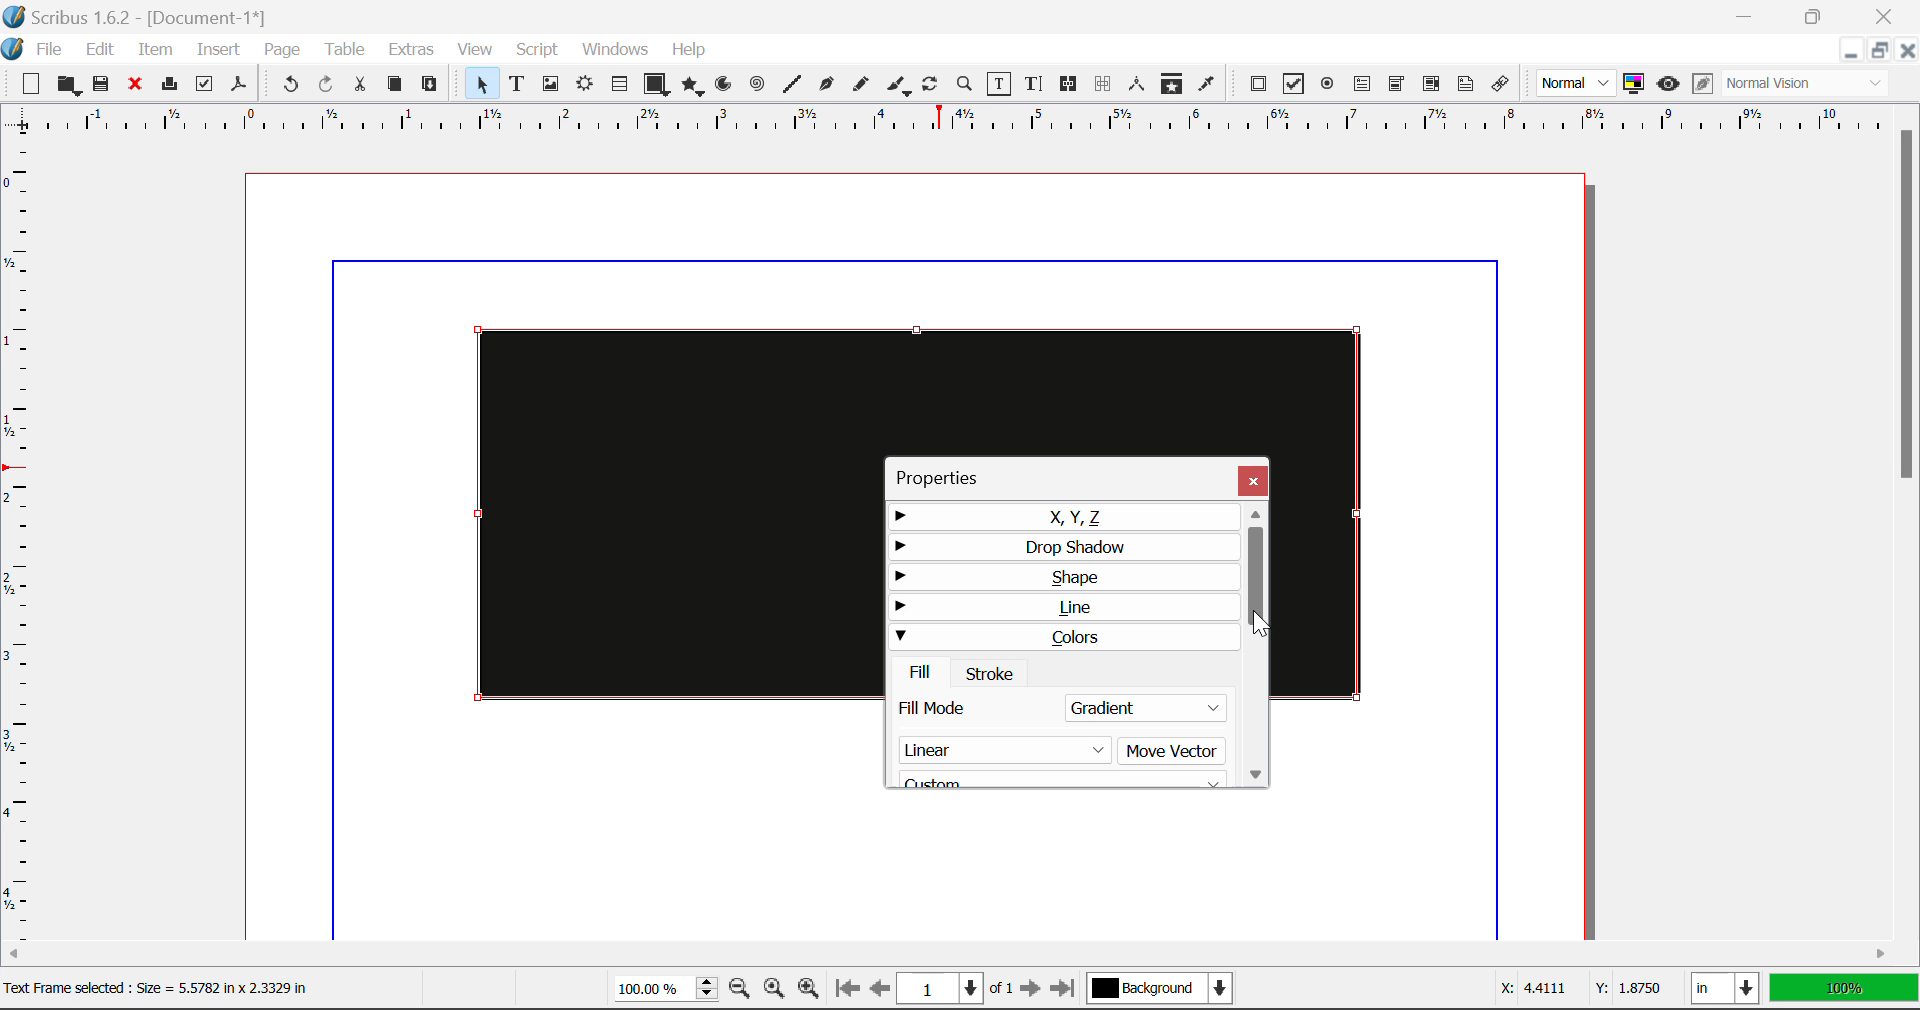 This screenshot has width=1920, height=1010. Describe the element at coordinates (1634, 84) in the screenshot. I see `Toggle Color Management` at that location.